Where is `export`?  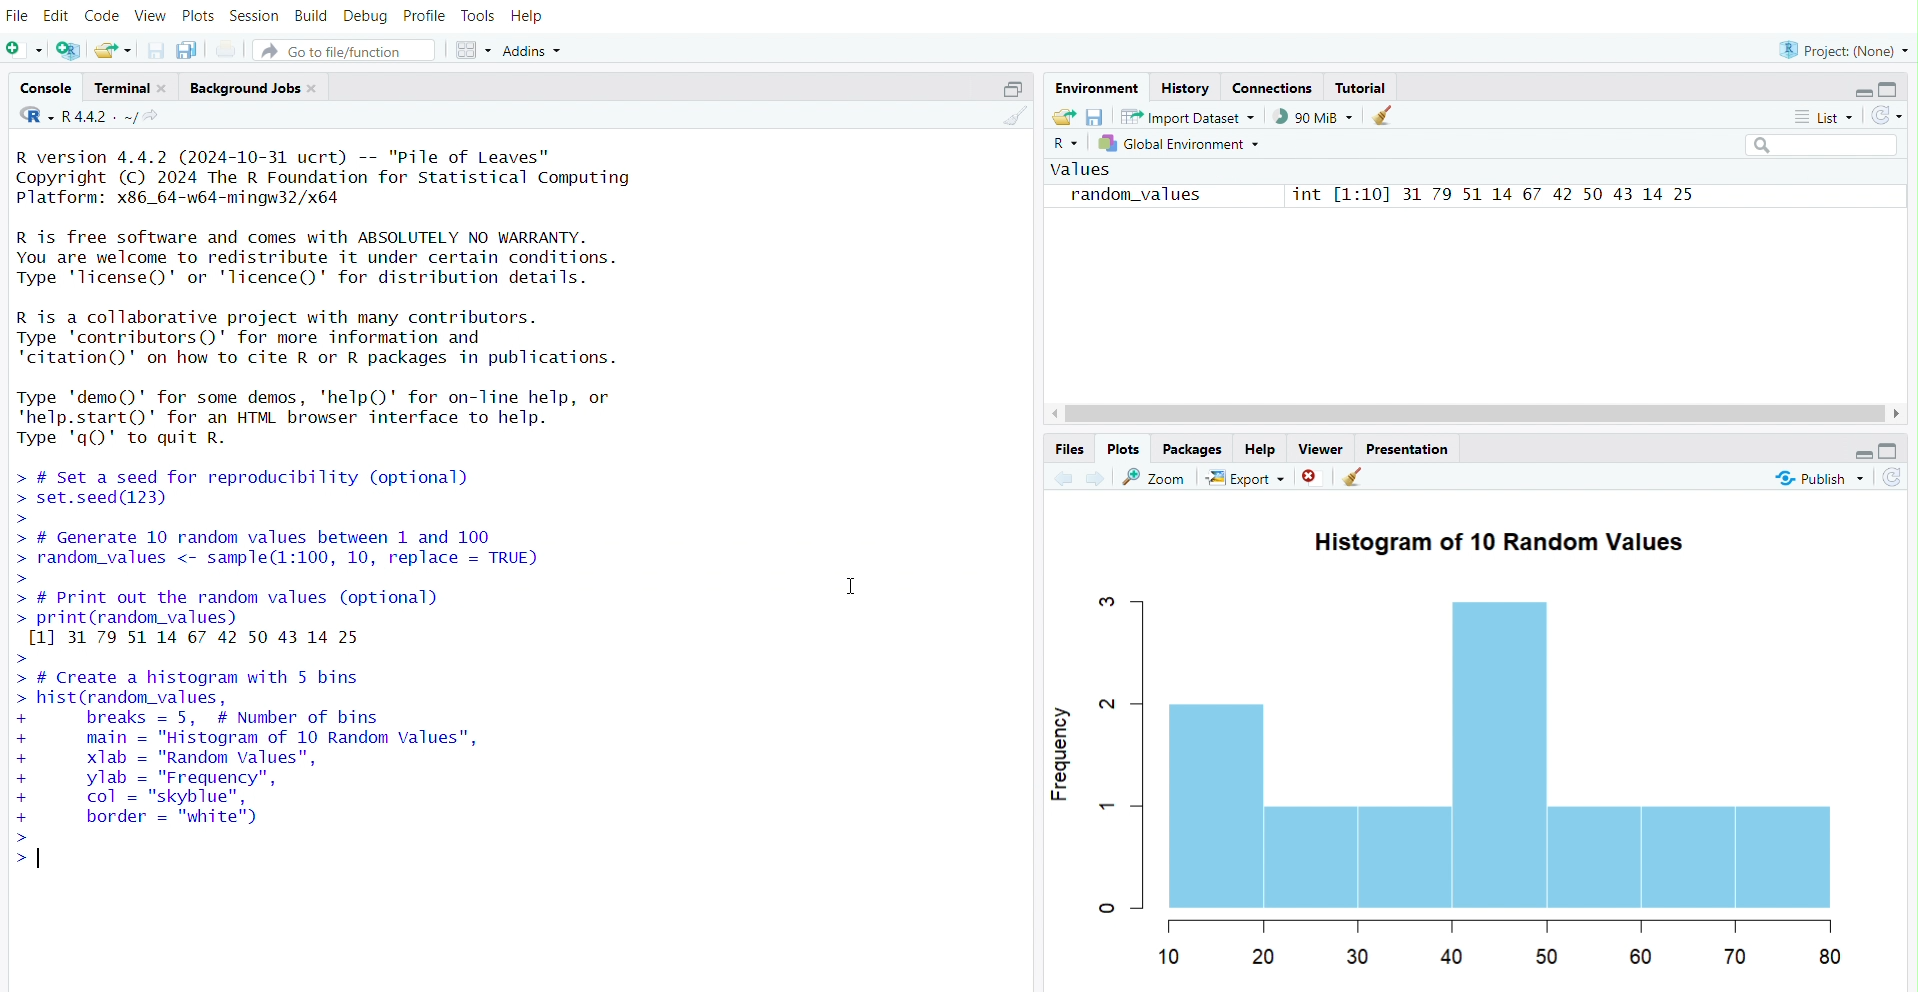
export is located at coordinates (1246, 478).